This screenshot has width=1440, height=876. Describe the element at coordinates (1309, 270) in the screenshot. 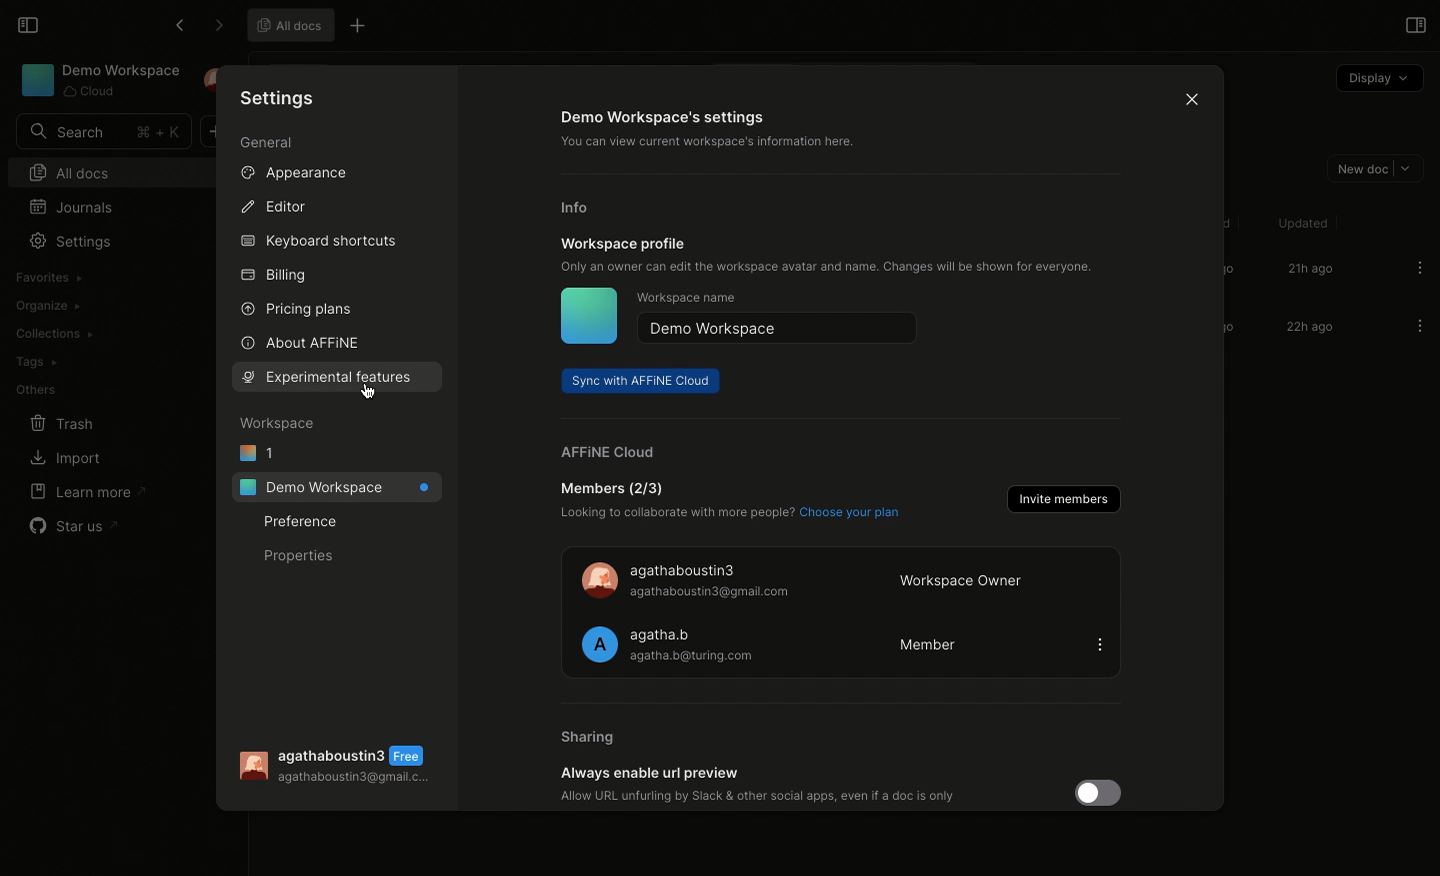

I see `21h ago` at that location.